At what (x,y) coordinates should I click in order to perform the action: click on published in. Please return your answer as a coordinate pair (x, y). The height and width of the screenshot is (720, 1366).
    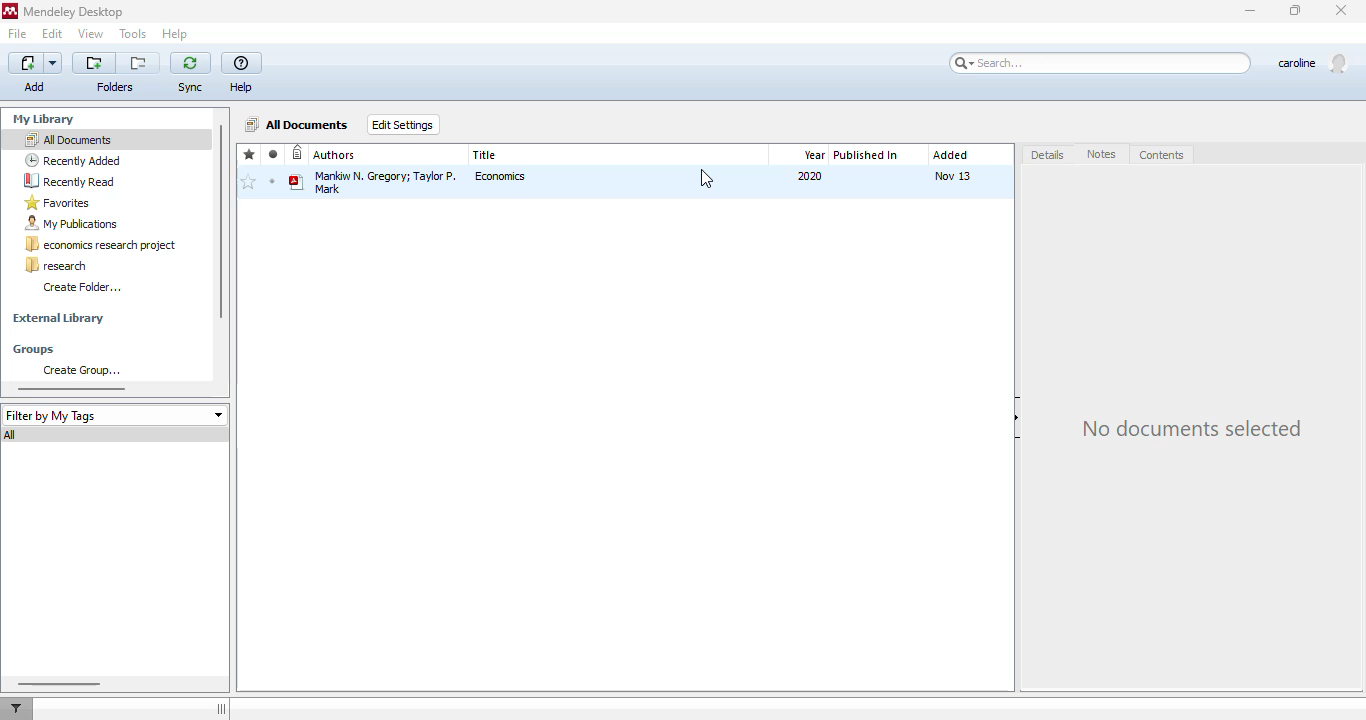
    Looking at the image, I should click on (866, 155).